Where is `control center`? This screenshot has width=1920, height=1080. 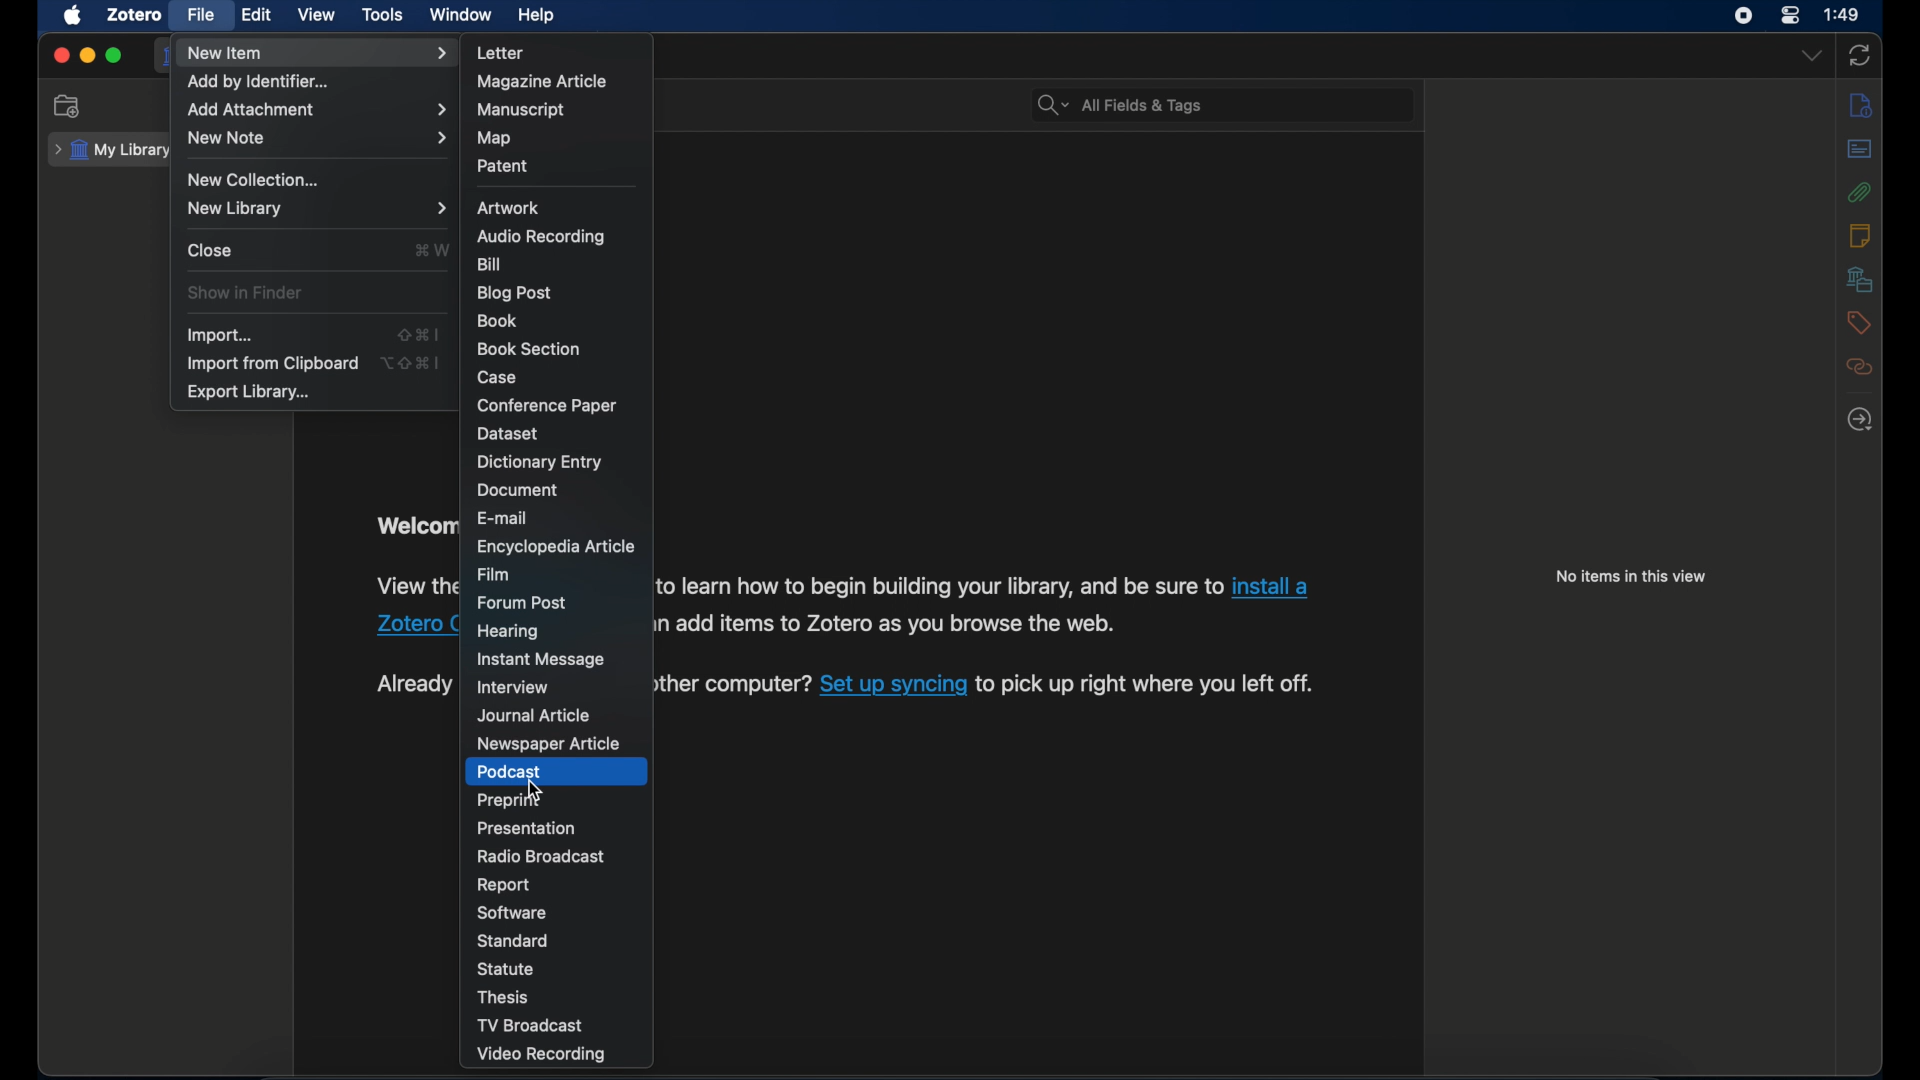 control center is located at coordinates (1790, 16).